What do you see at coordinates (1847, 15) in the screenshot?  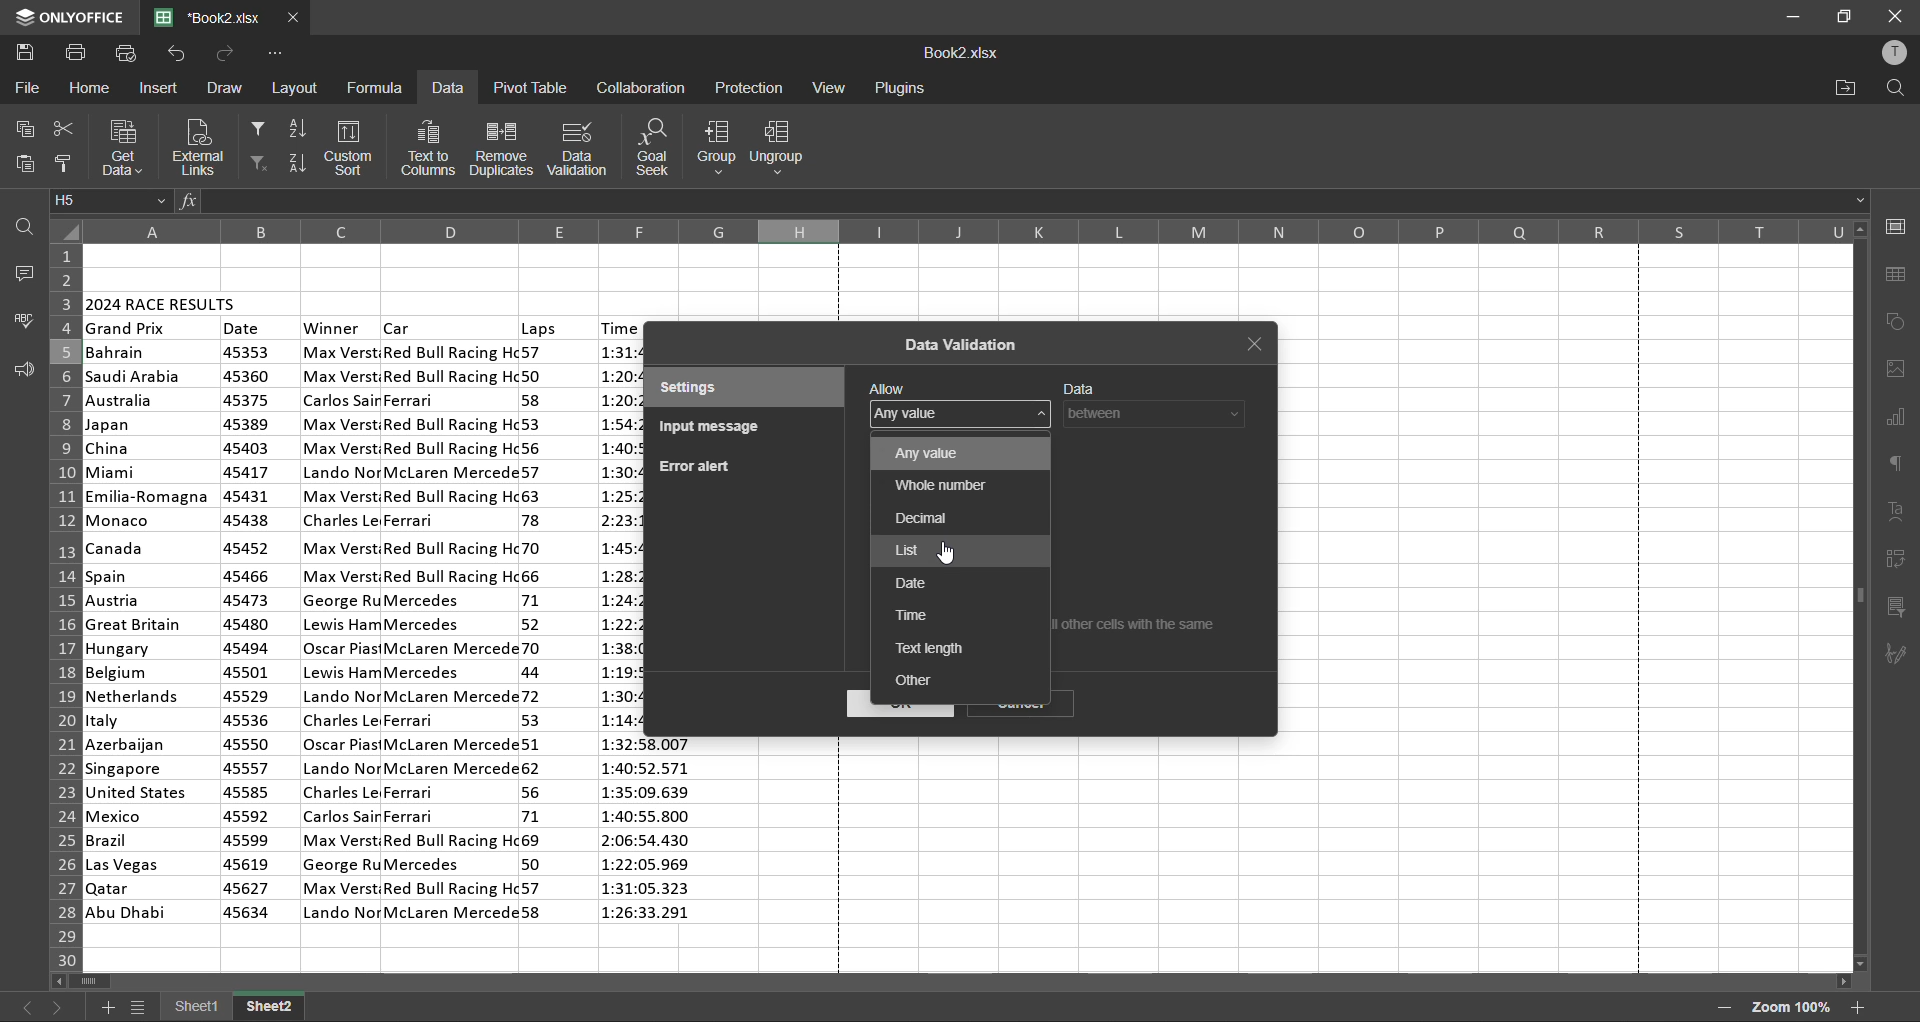 I see `maximize` at bounding box center [1847, 15].